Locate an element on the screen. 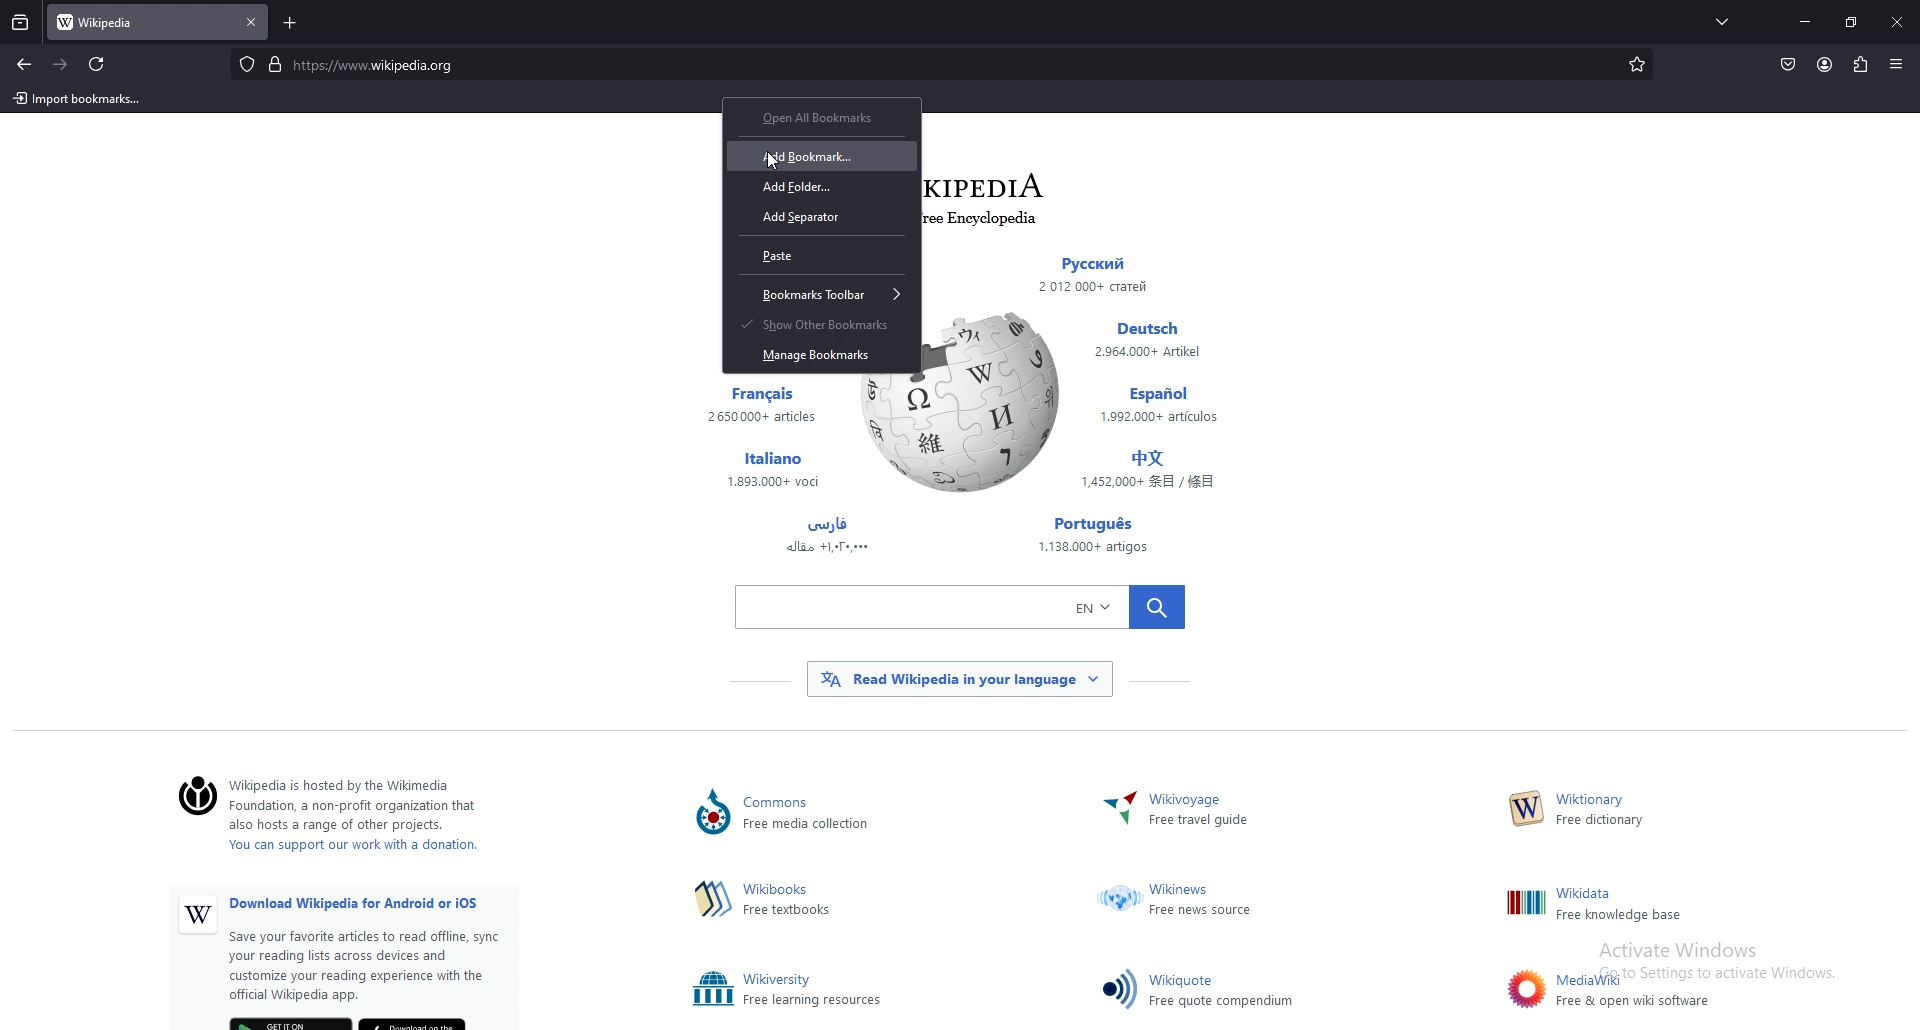   is located at coordinates (960, 605).